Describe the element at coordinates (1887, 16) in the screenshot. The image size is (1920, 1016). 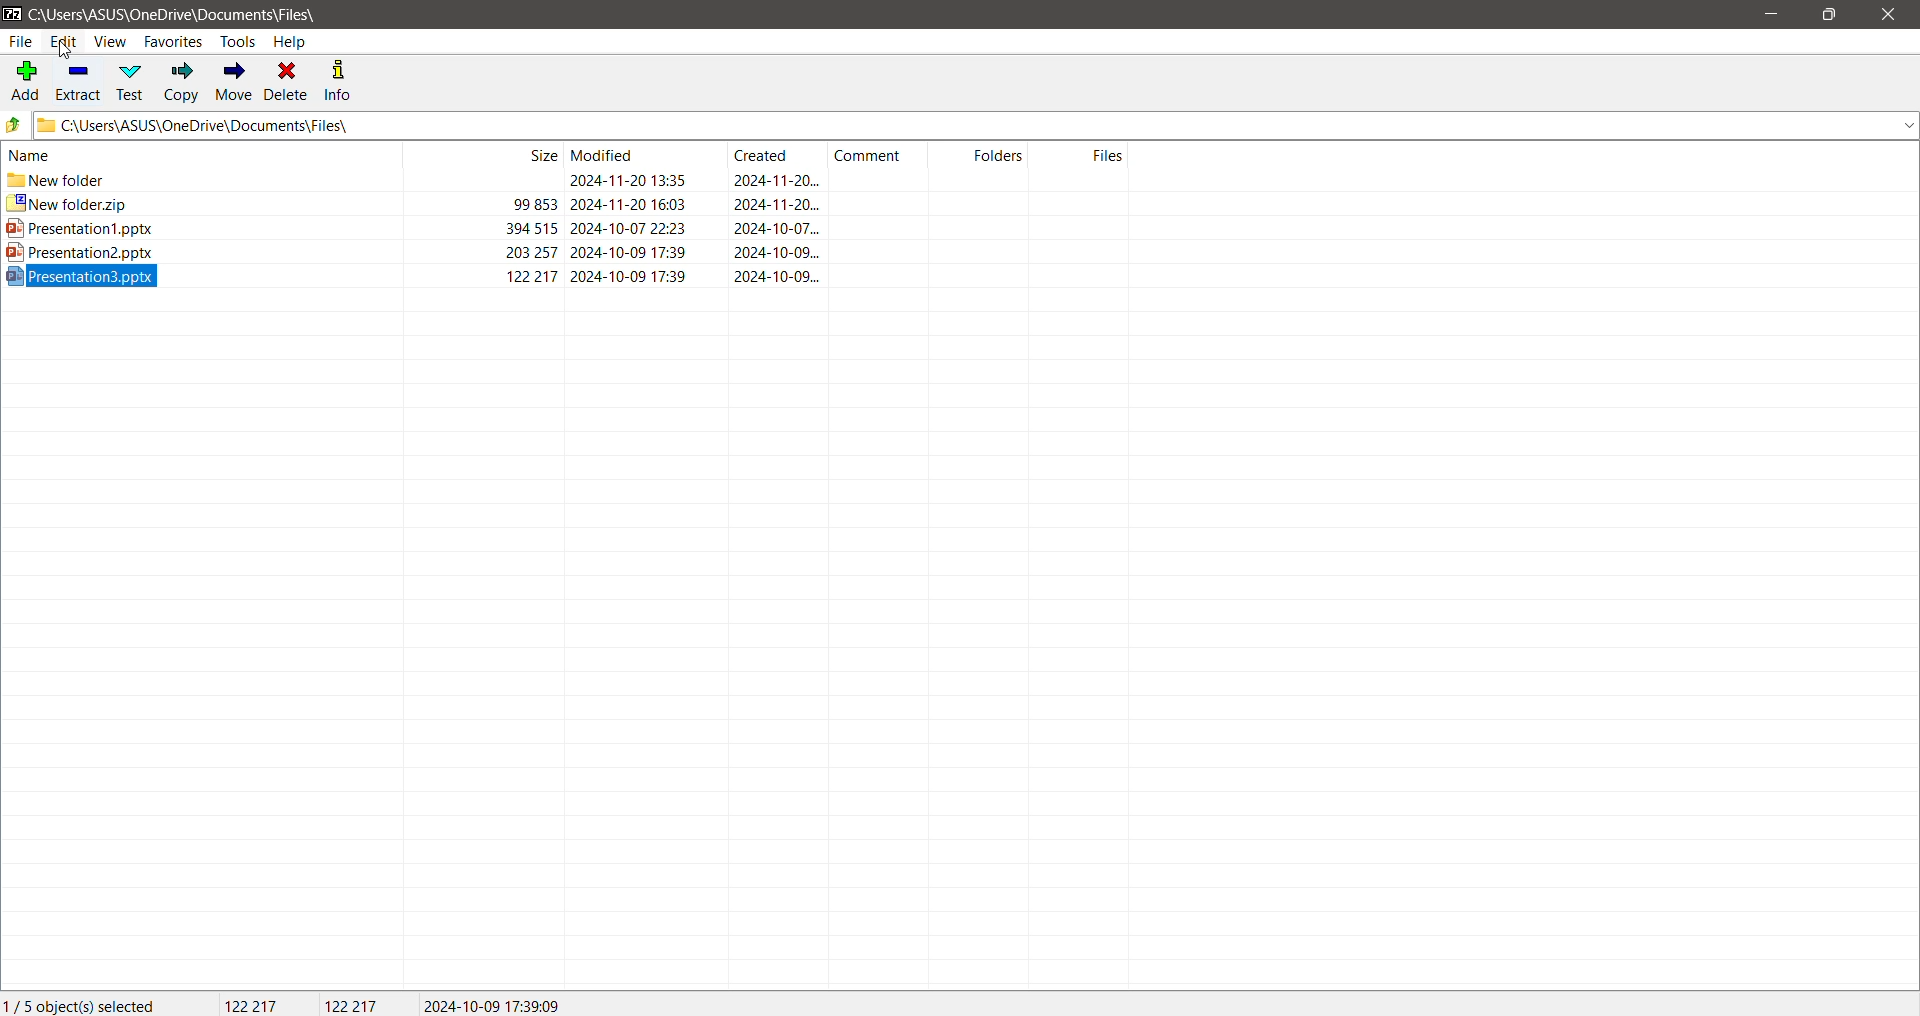
I see `Close` at that location.